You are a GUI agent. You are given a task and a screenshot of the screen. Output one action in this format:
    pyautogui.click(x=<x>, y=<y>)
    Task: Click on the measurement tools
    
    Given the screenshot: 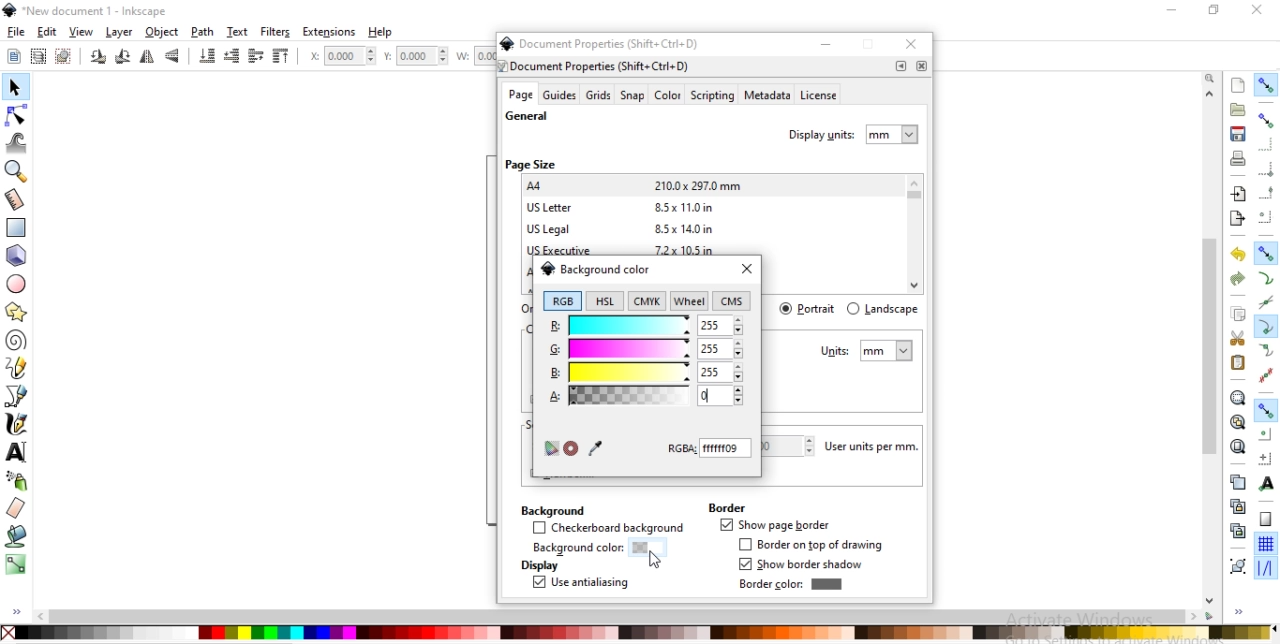 What is the action you would take?
    pyautogui.click(x=18, y=200)
    